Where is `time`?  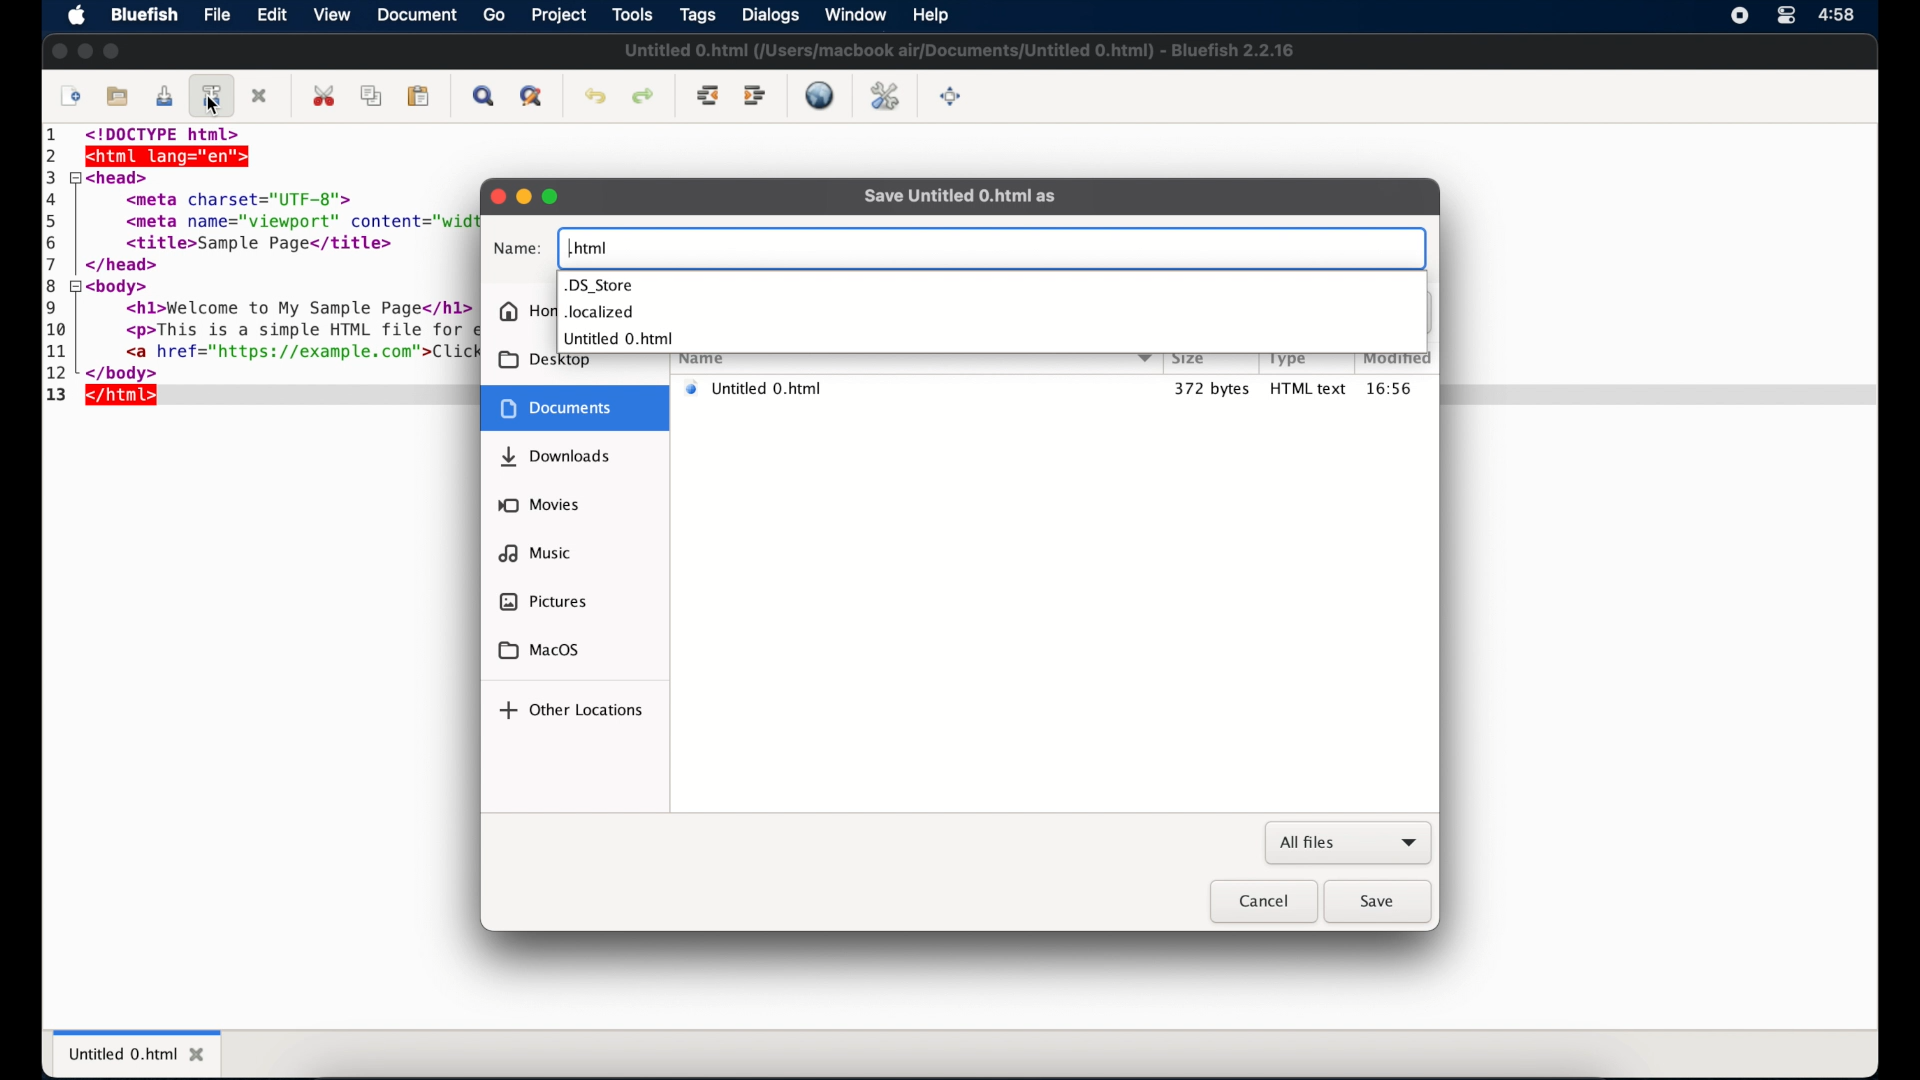
time is located at coordinates (1838, 15).